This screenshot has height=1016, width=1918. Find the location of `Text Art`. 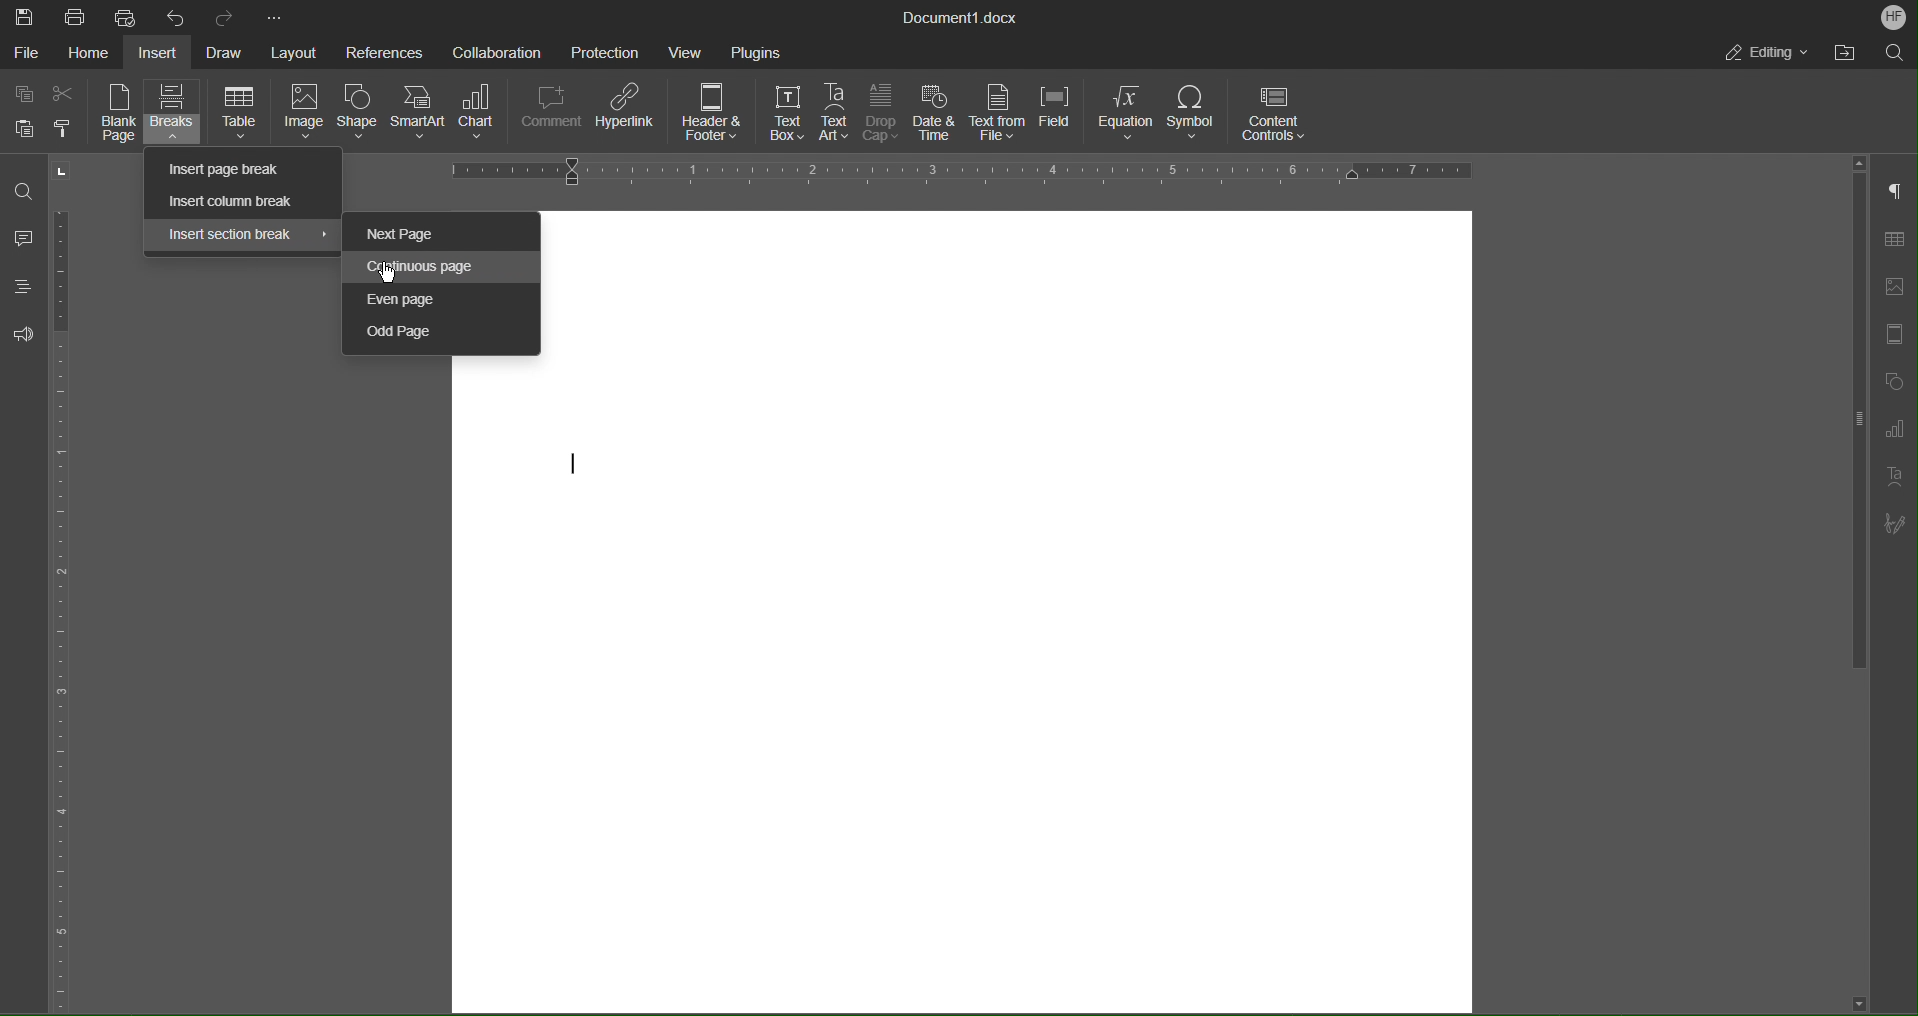

Text Art is located at coordinates (1894, 479).